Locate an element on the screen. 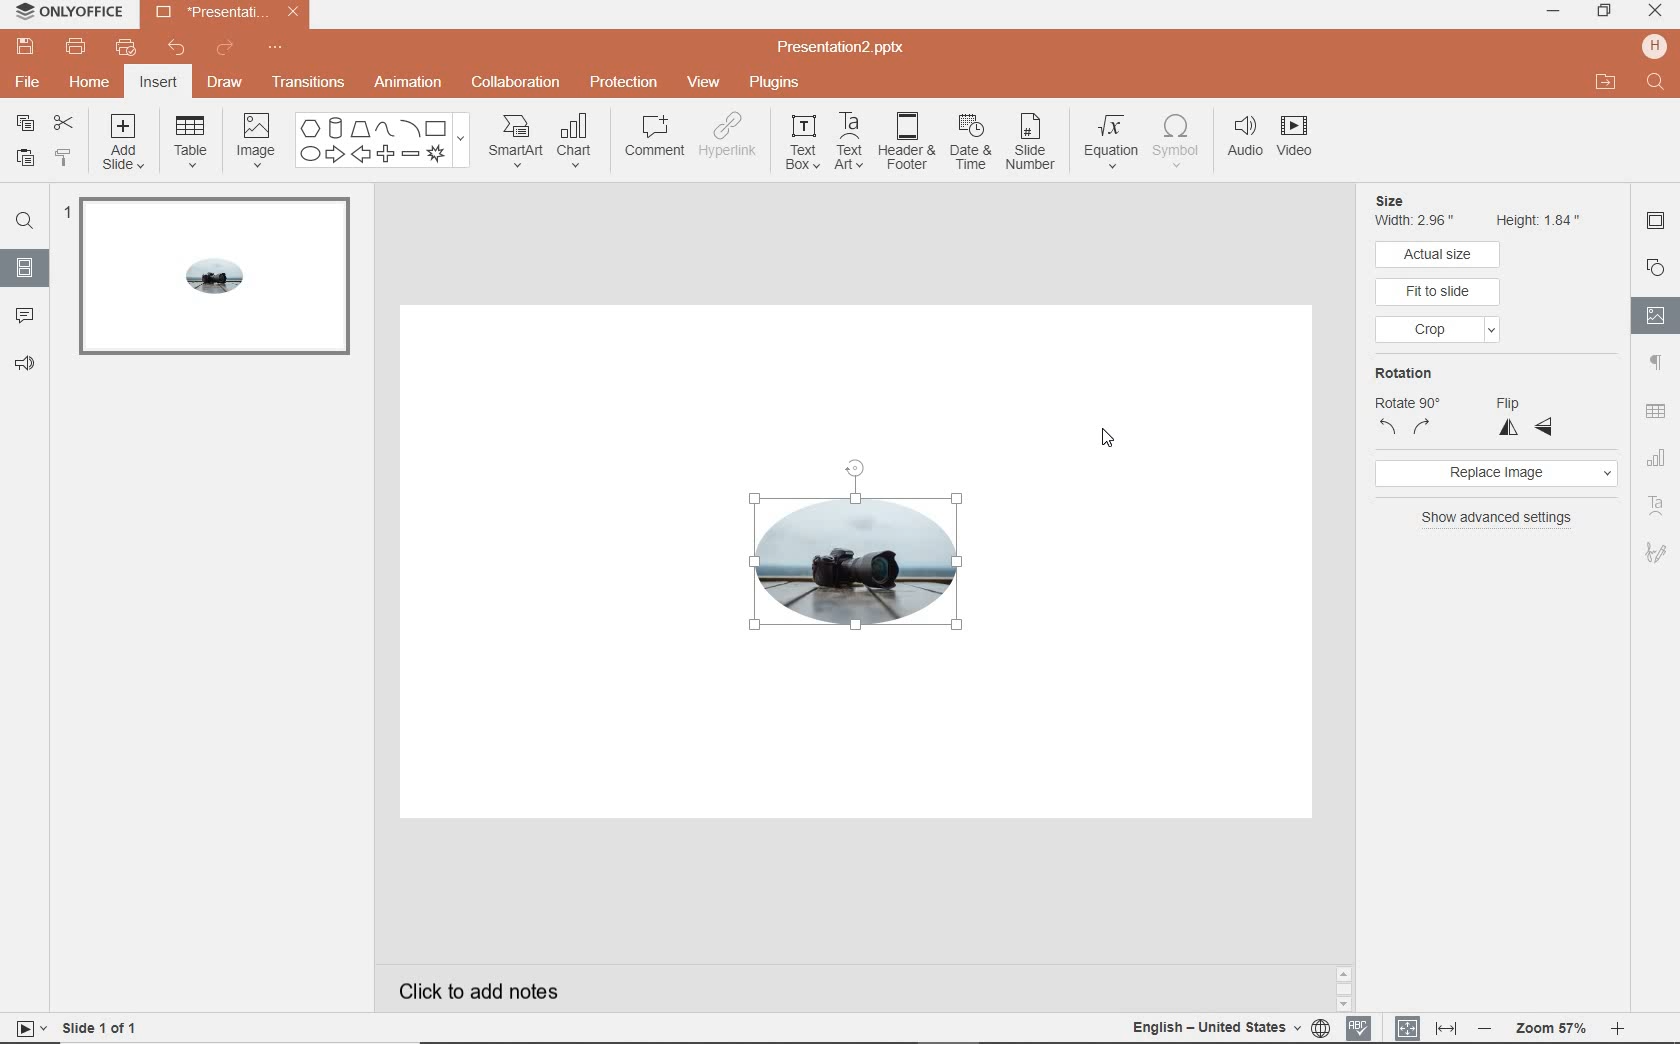  copy style is located at coordinates (65, 158).